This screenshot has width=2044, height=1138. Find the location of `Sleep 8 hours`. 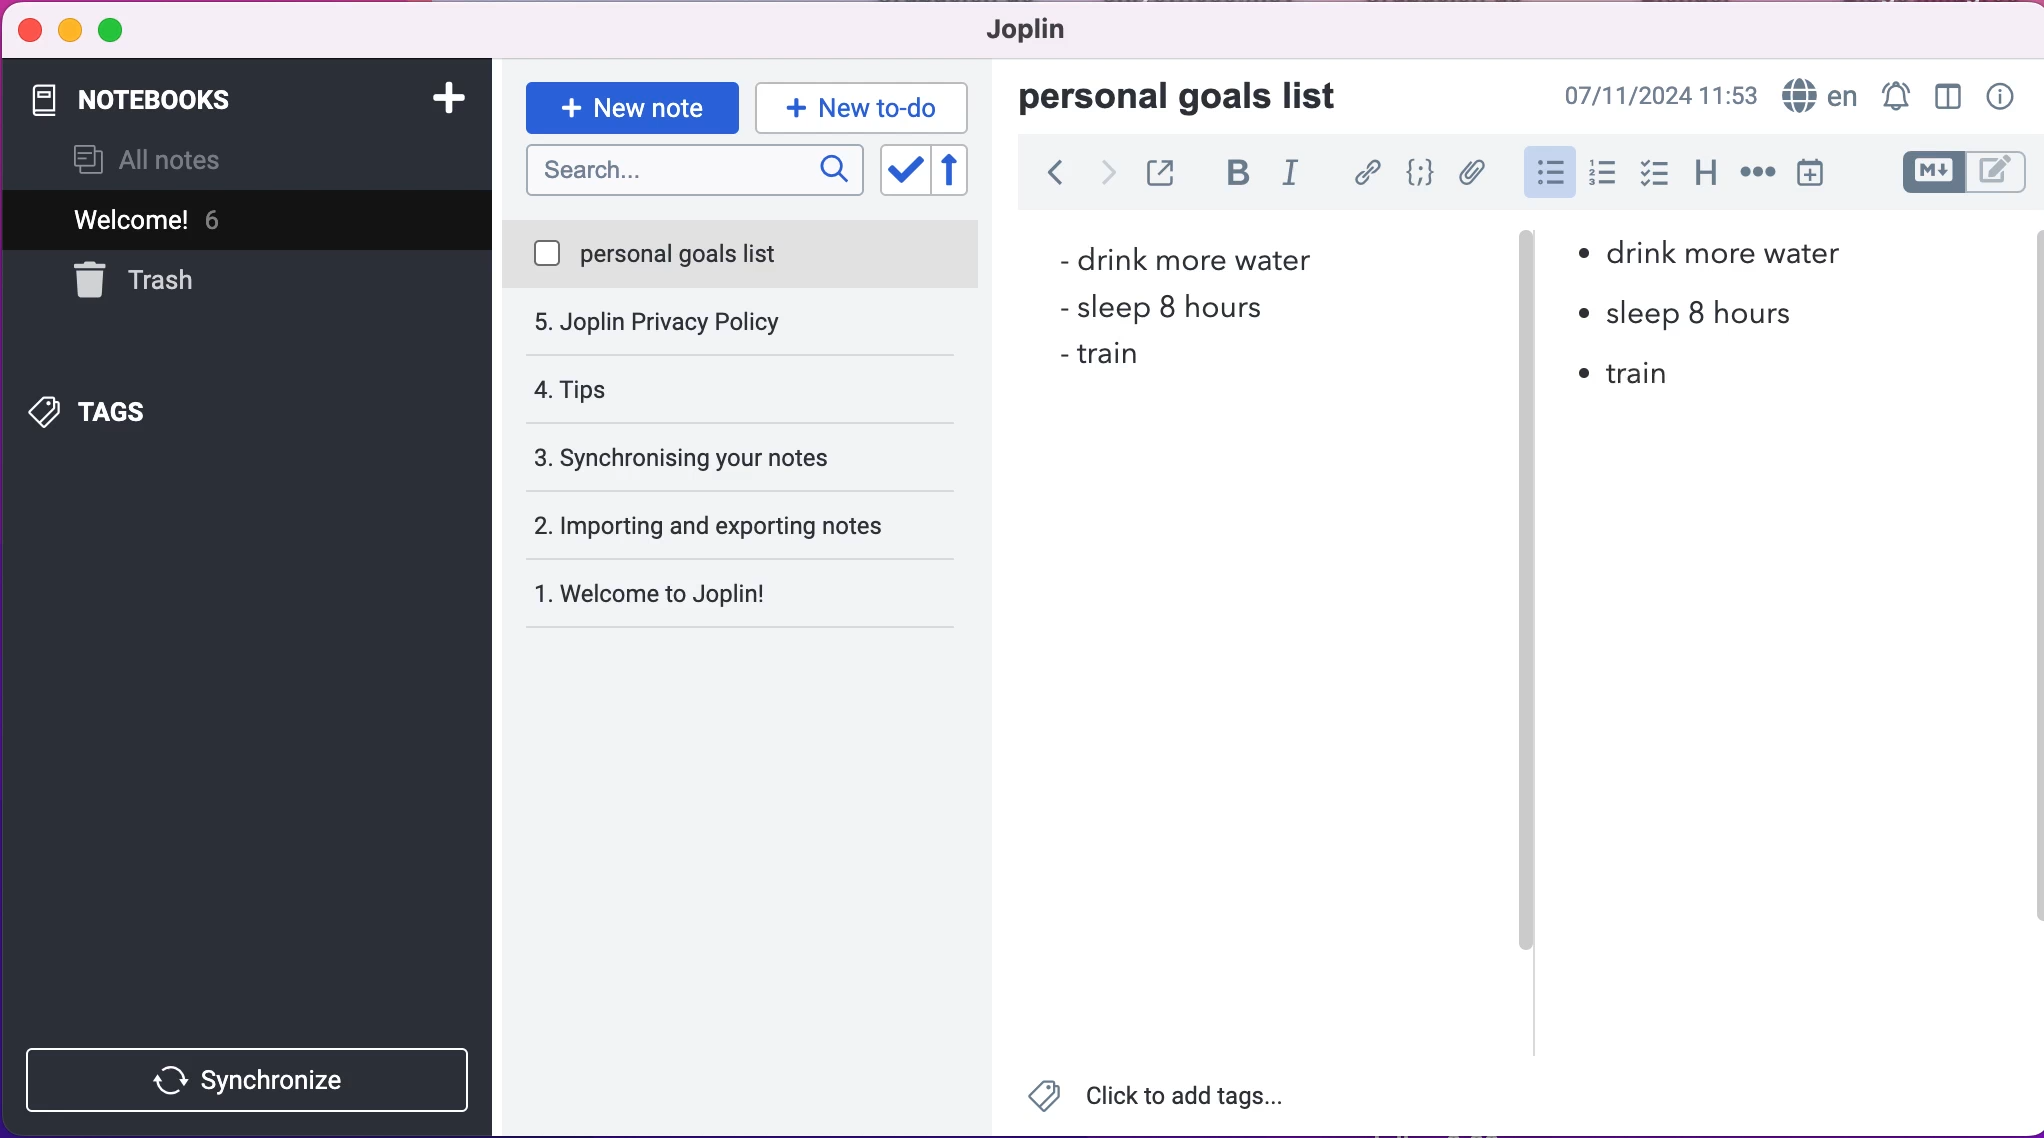

Sleep 8 hours is located at coordinates (1693, 313).